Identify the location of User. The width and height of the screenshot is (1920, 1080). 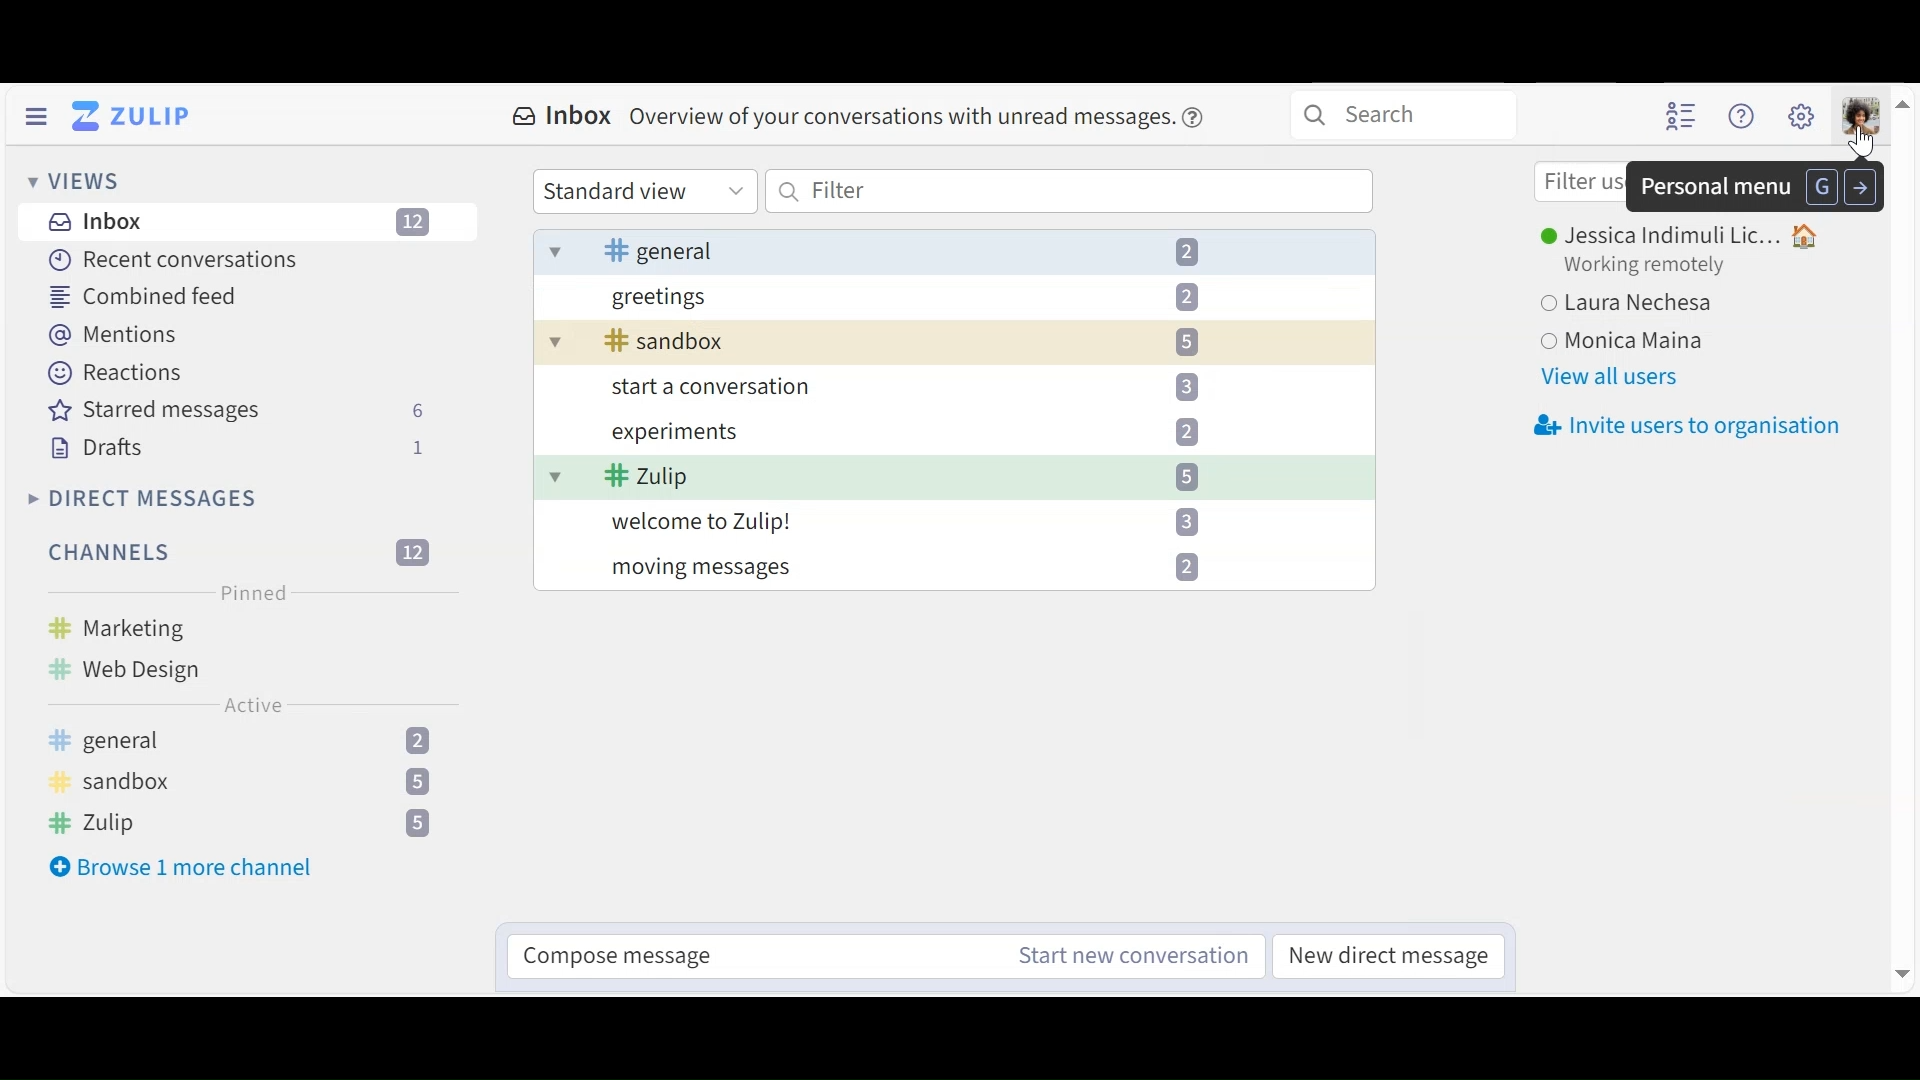
(1685, 236).